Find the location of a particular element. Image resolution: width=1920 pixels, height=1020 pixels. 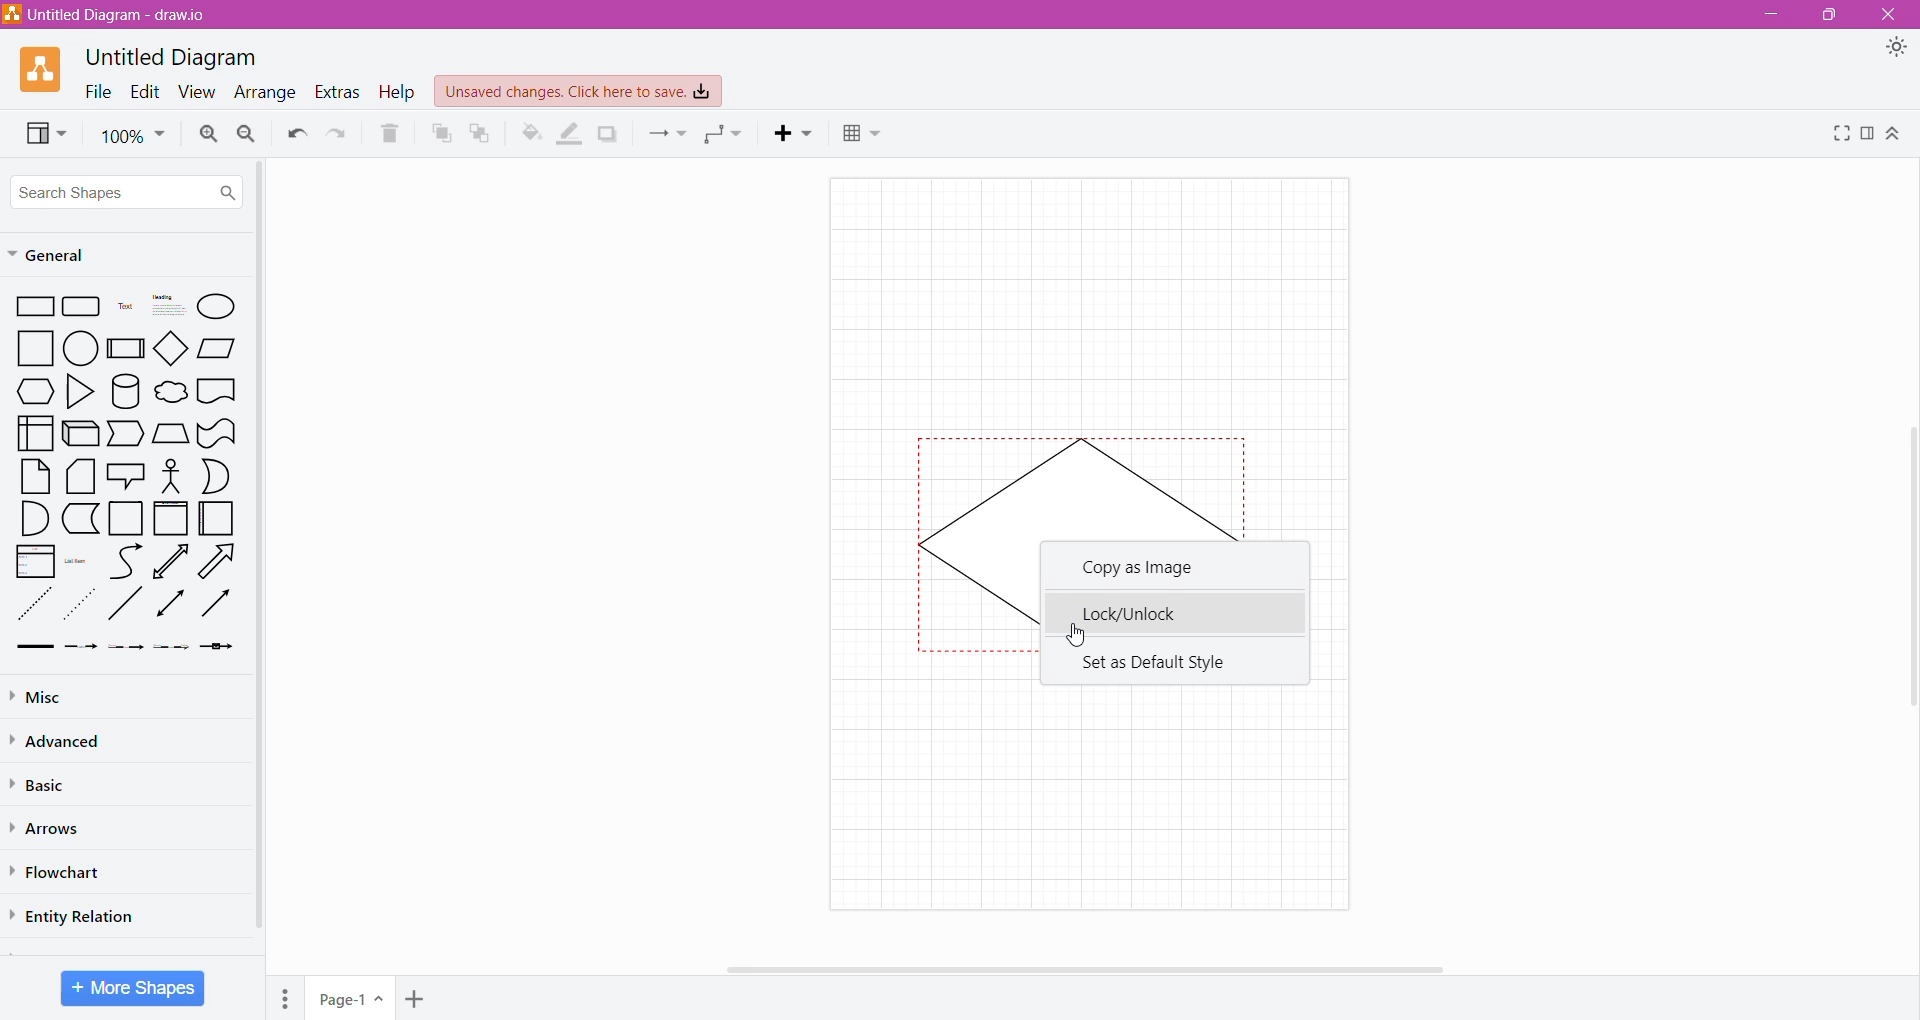

Actor is located at coordinates (169, 477).